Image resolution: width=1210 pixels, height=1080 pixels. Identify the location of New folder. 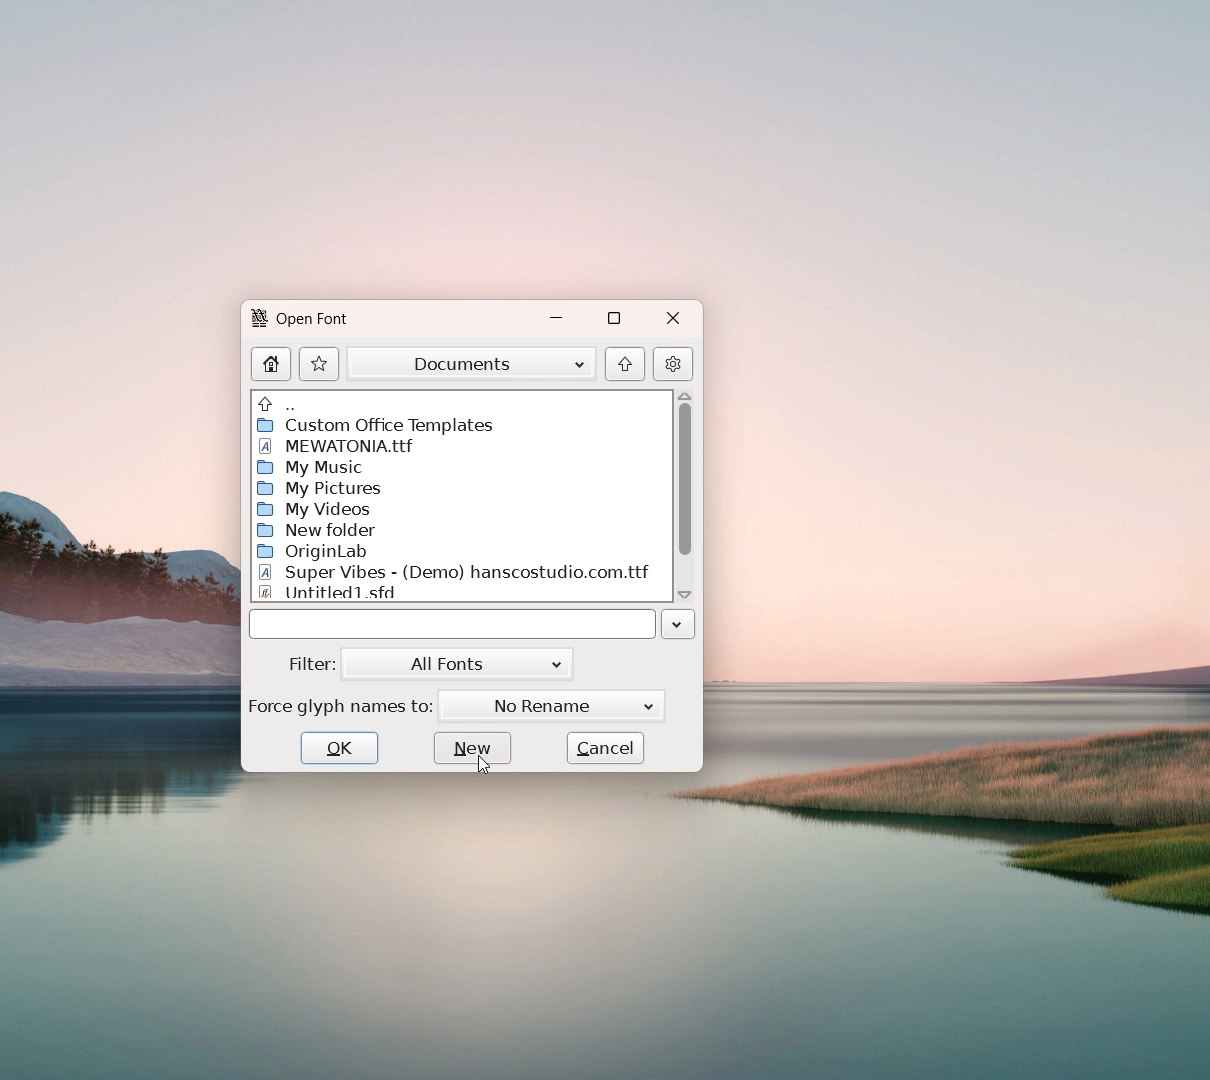
(315, 532).